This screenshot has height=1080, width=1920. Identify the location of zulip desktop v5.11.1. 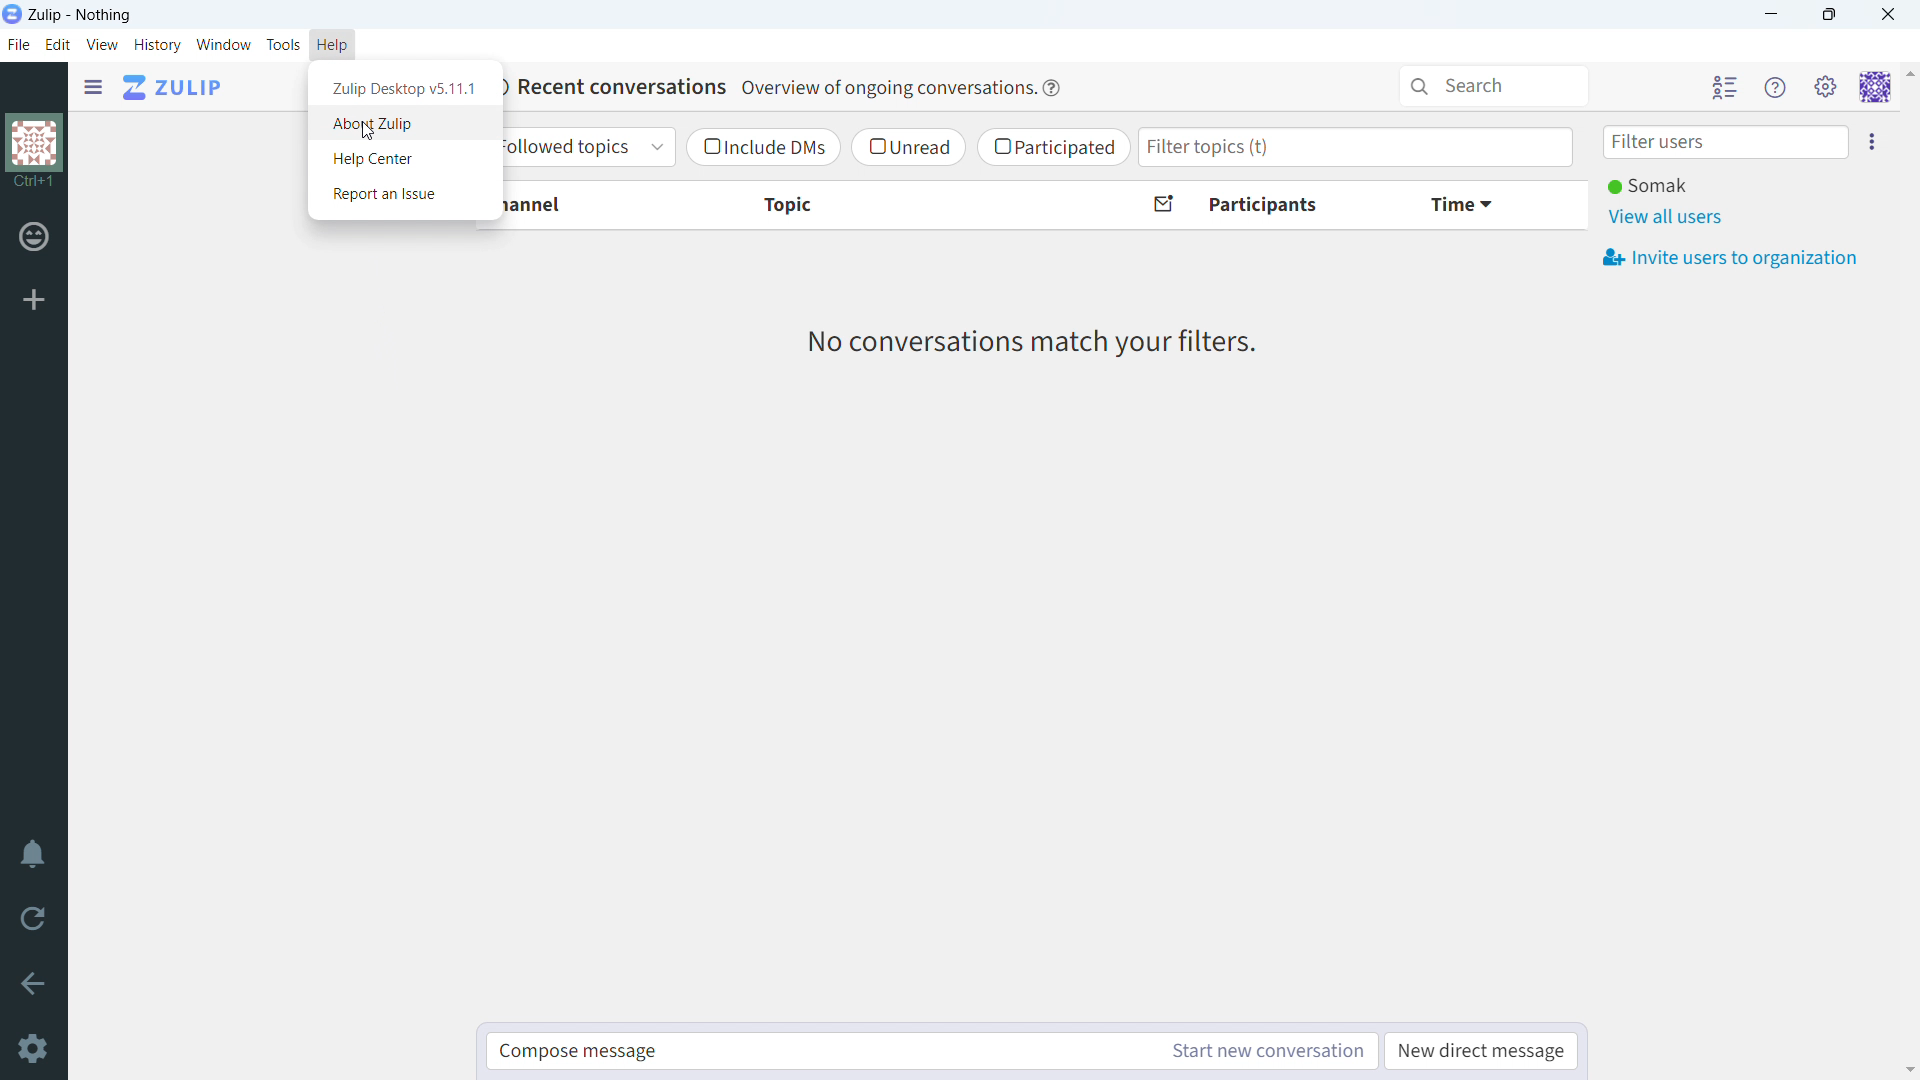
(403, 88).